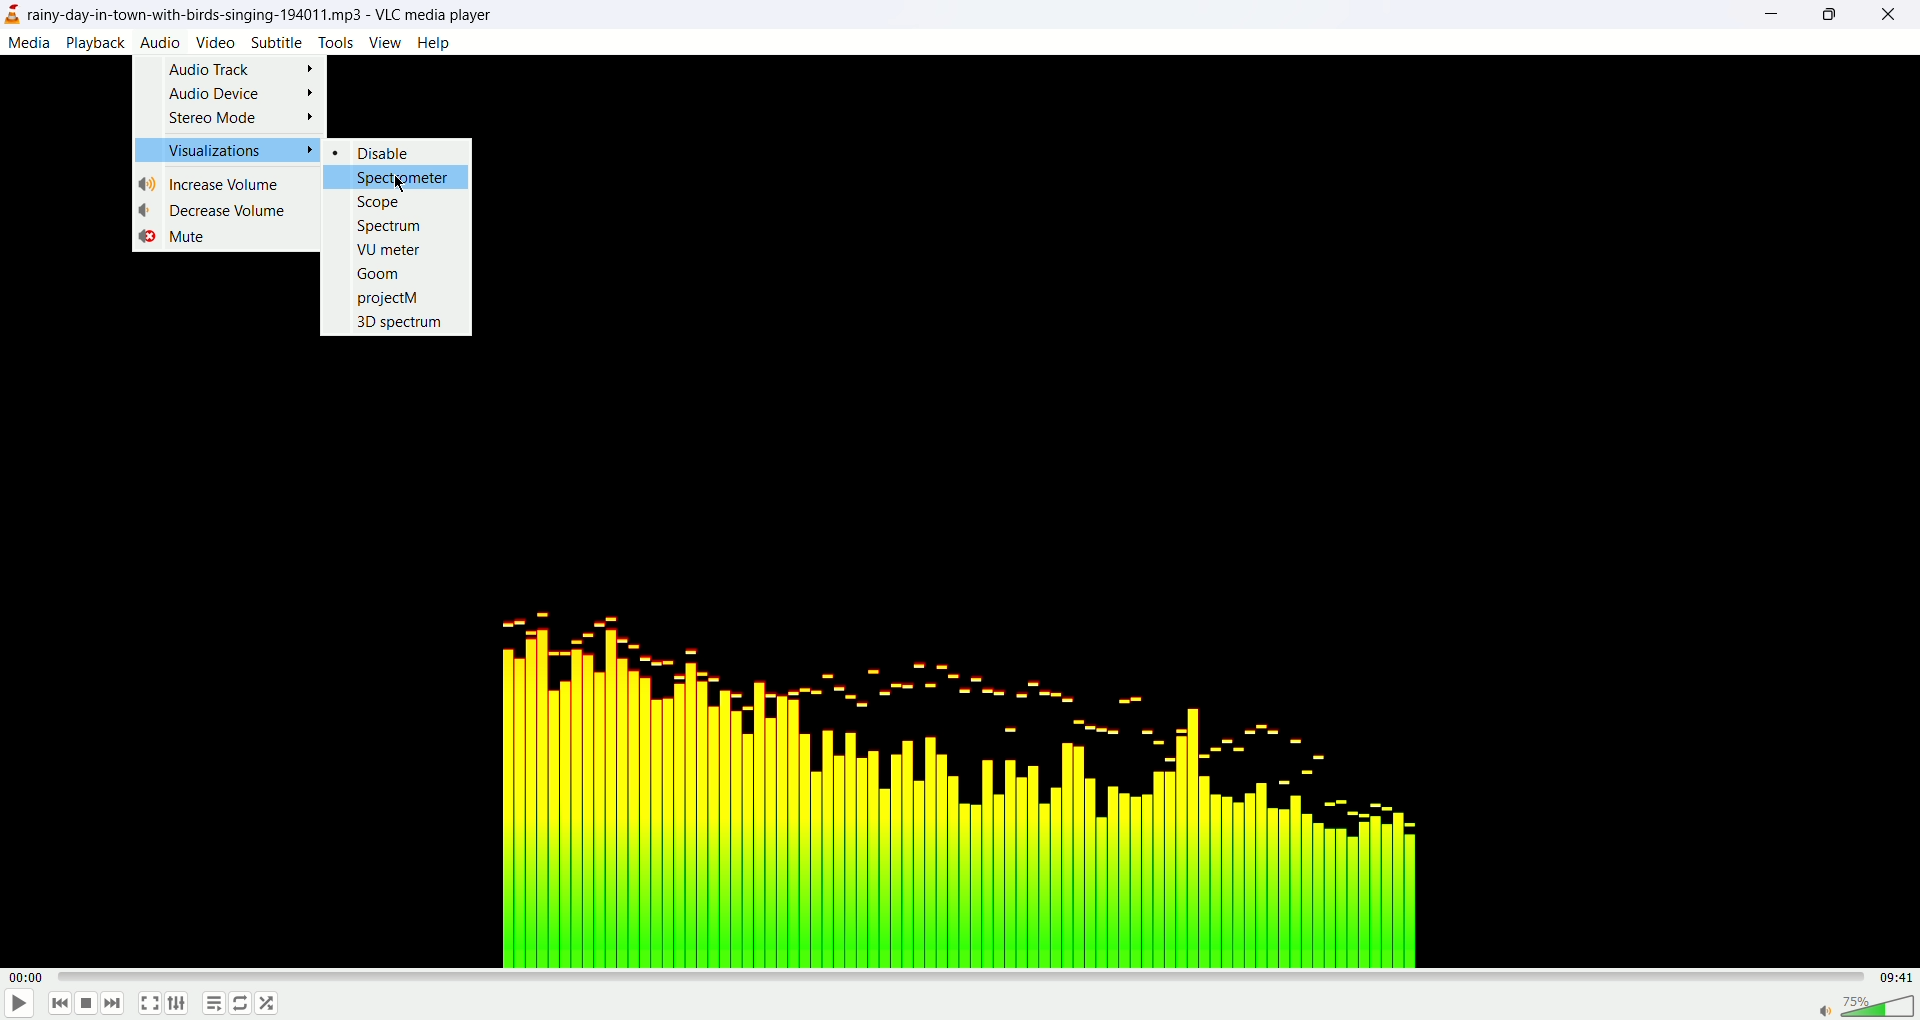 The image size is (1920, 1020). I want to click on audio, so click(163, 43).